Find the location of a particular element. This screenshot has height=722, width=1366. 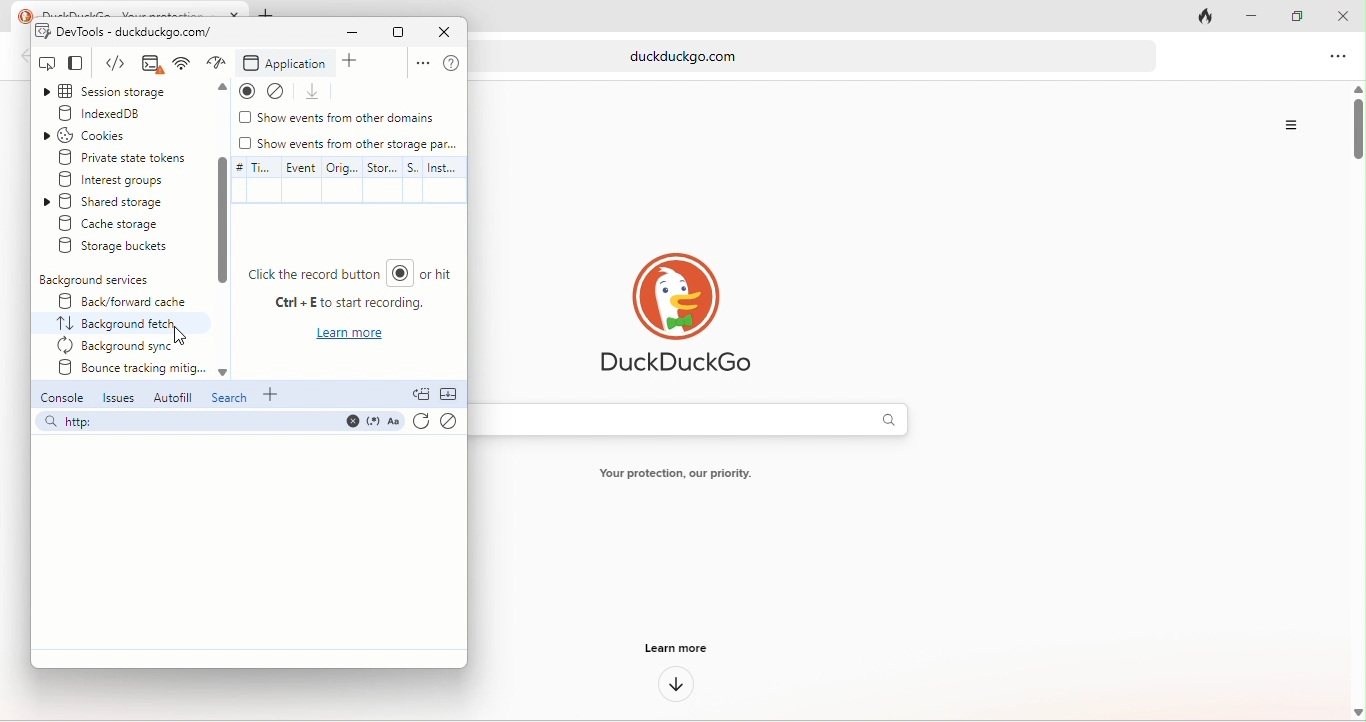

shared storage is located at coordinates (124, 202).